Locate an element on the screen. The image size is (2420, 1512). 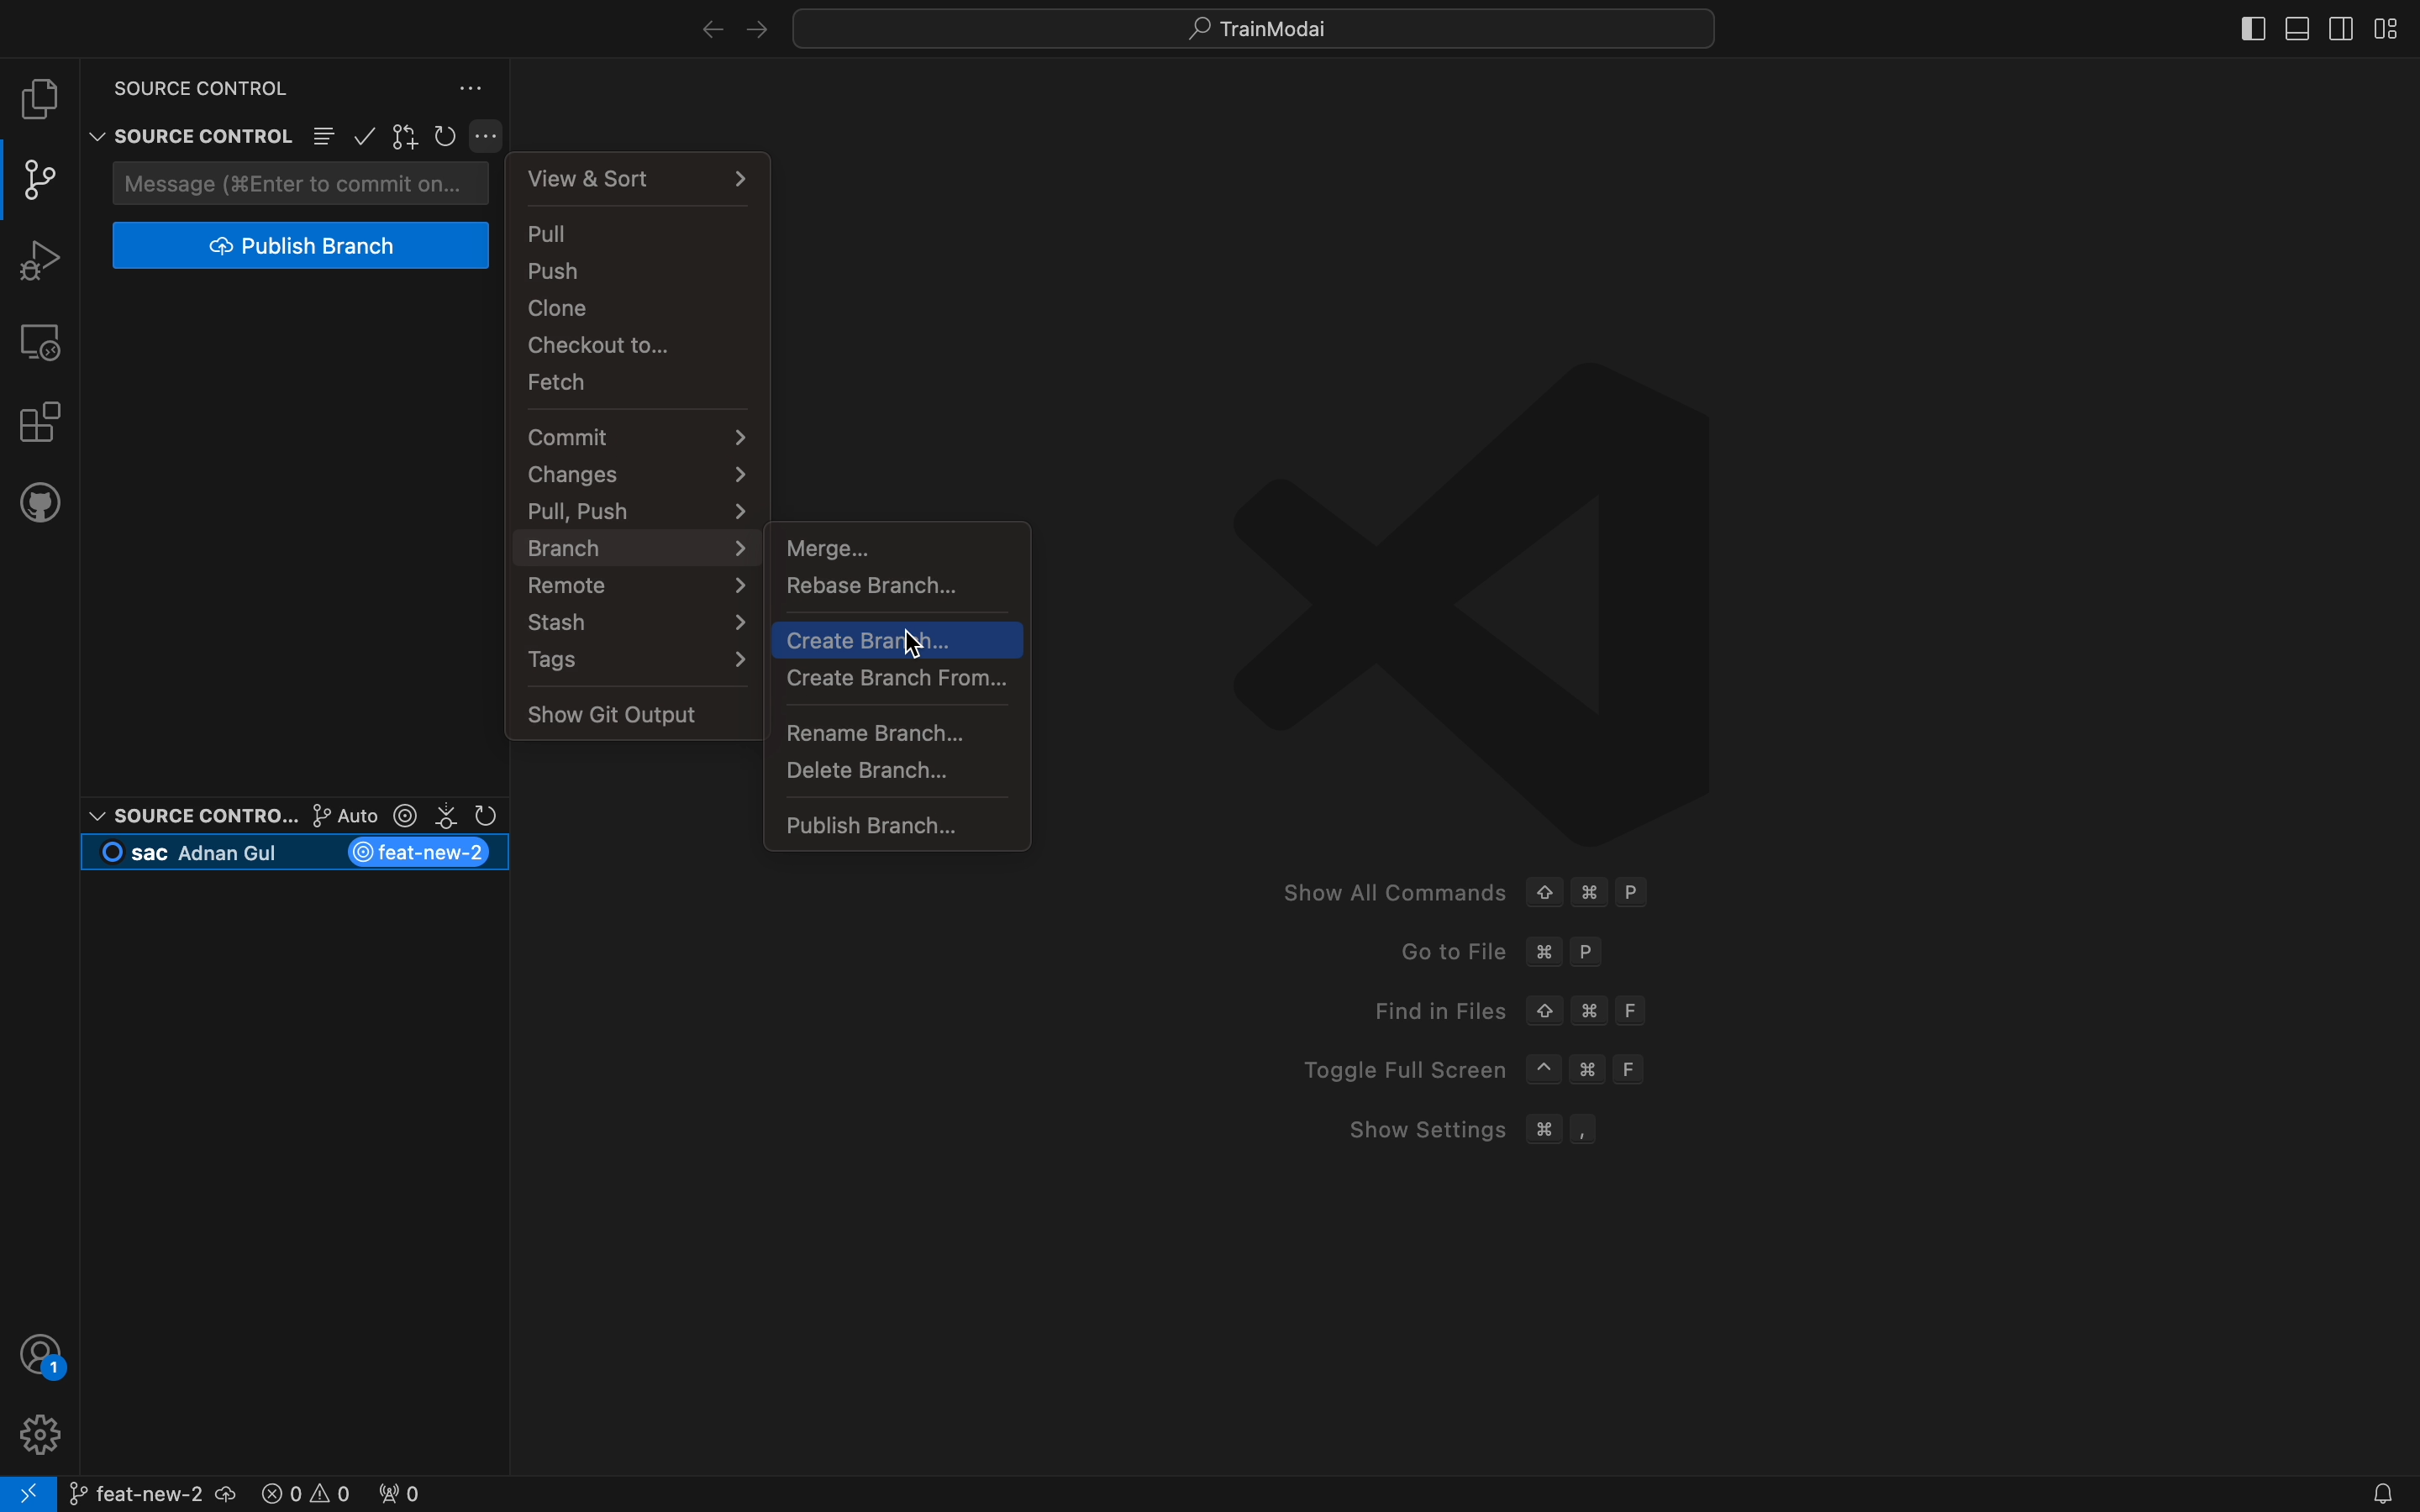
Notifications  is located at coordinates (2378, 1495).